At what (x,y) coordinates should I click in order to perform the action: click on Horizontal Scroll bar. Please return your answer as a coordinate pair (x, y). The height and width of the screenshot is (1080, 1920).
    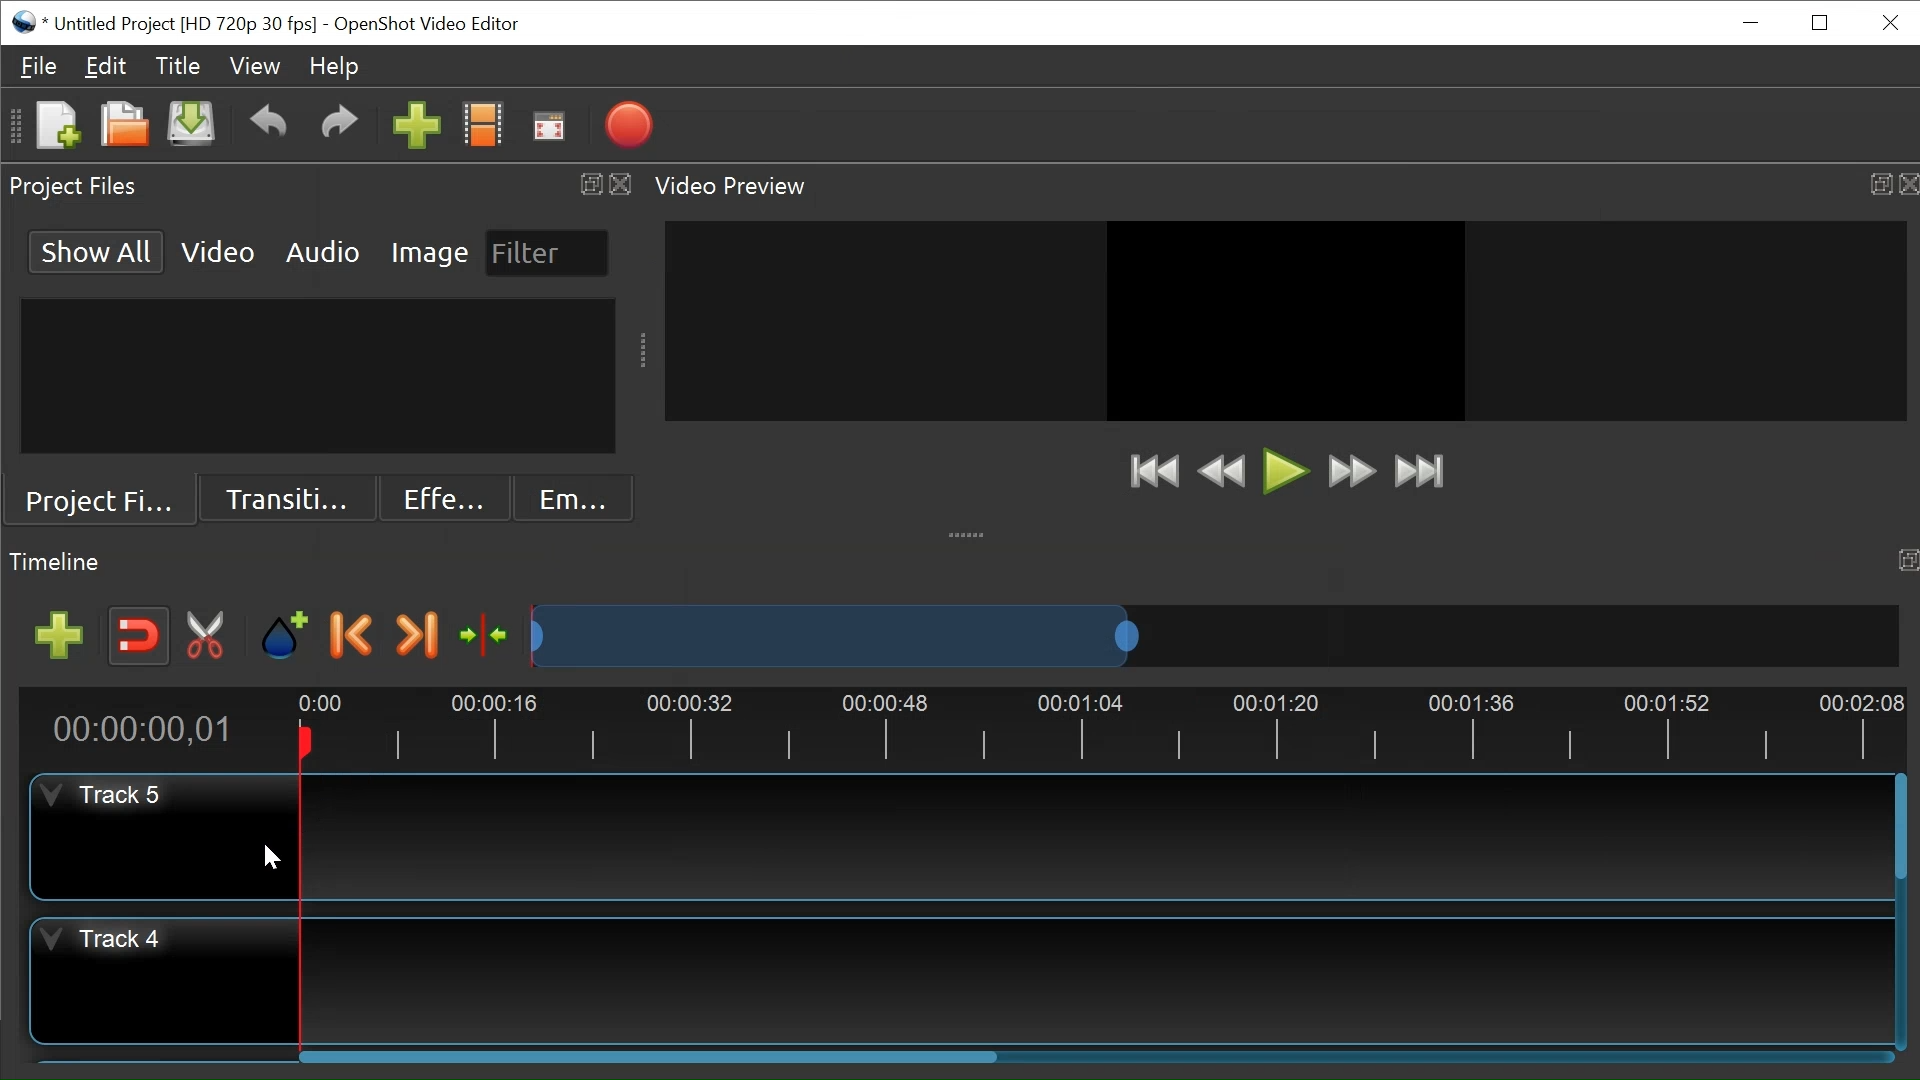
    Looking at the image, I should click on (650, 1055).